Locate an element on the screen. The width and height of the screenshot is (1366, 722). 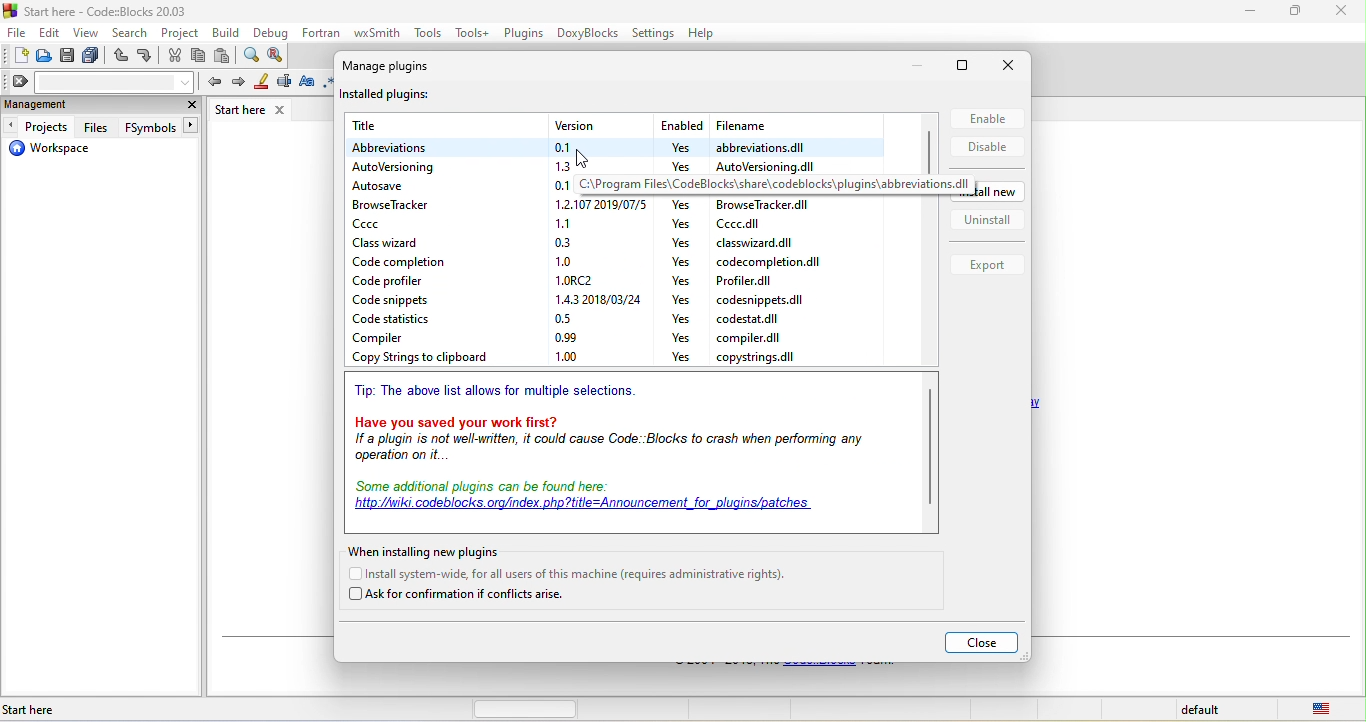
file is located at coordinates (764, 206).